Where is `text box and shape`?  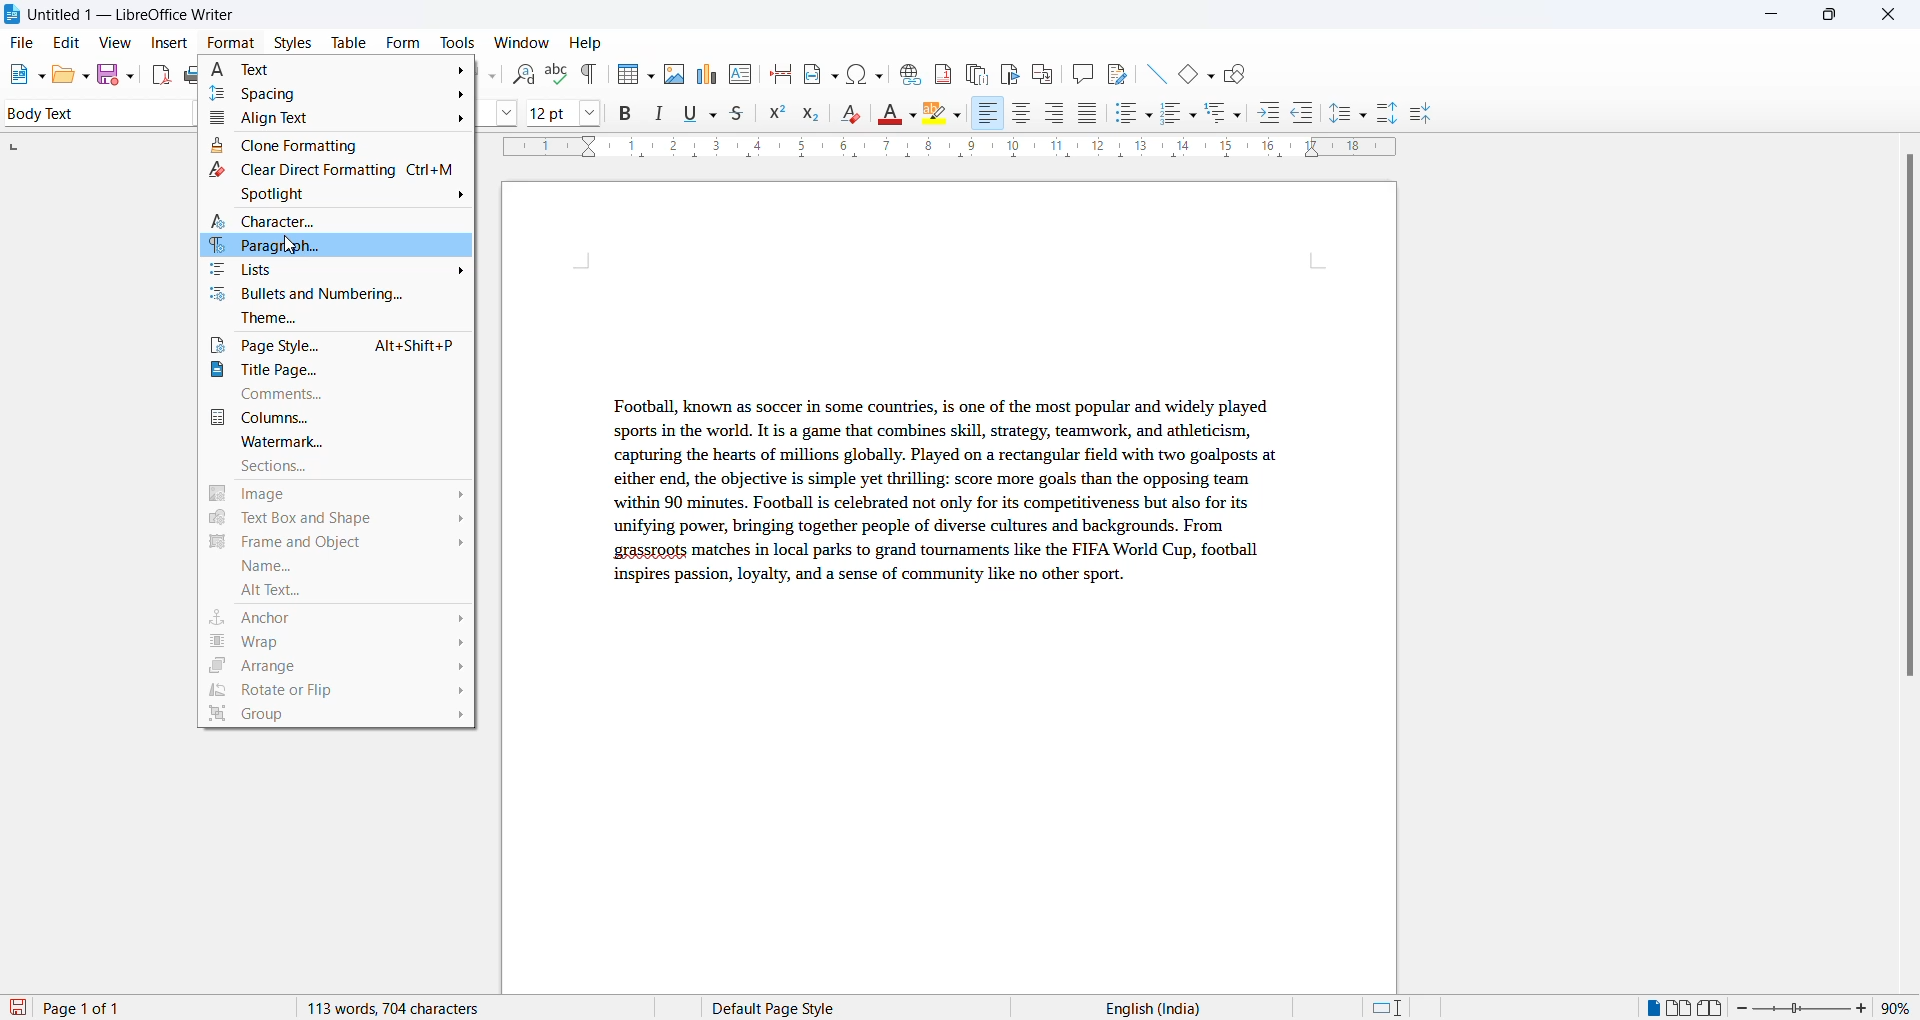
text box and shape is located at coordinates (334, 520).